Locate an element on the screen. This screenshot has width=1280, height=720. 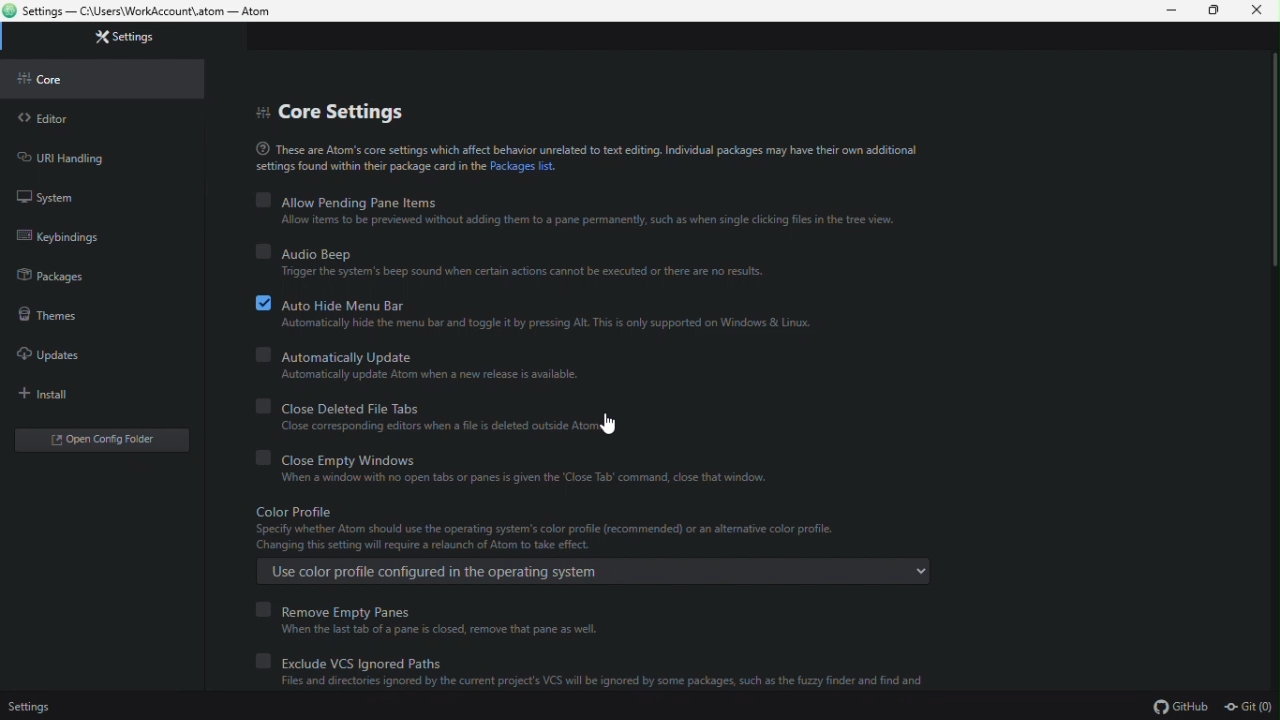
open config editor is located at coordinates (100, 439).